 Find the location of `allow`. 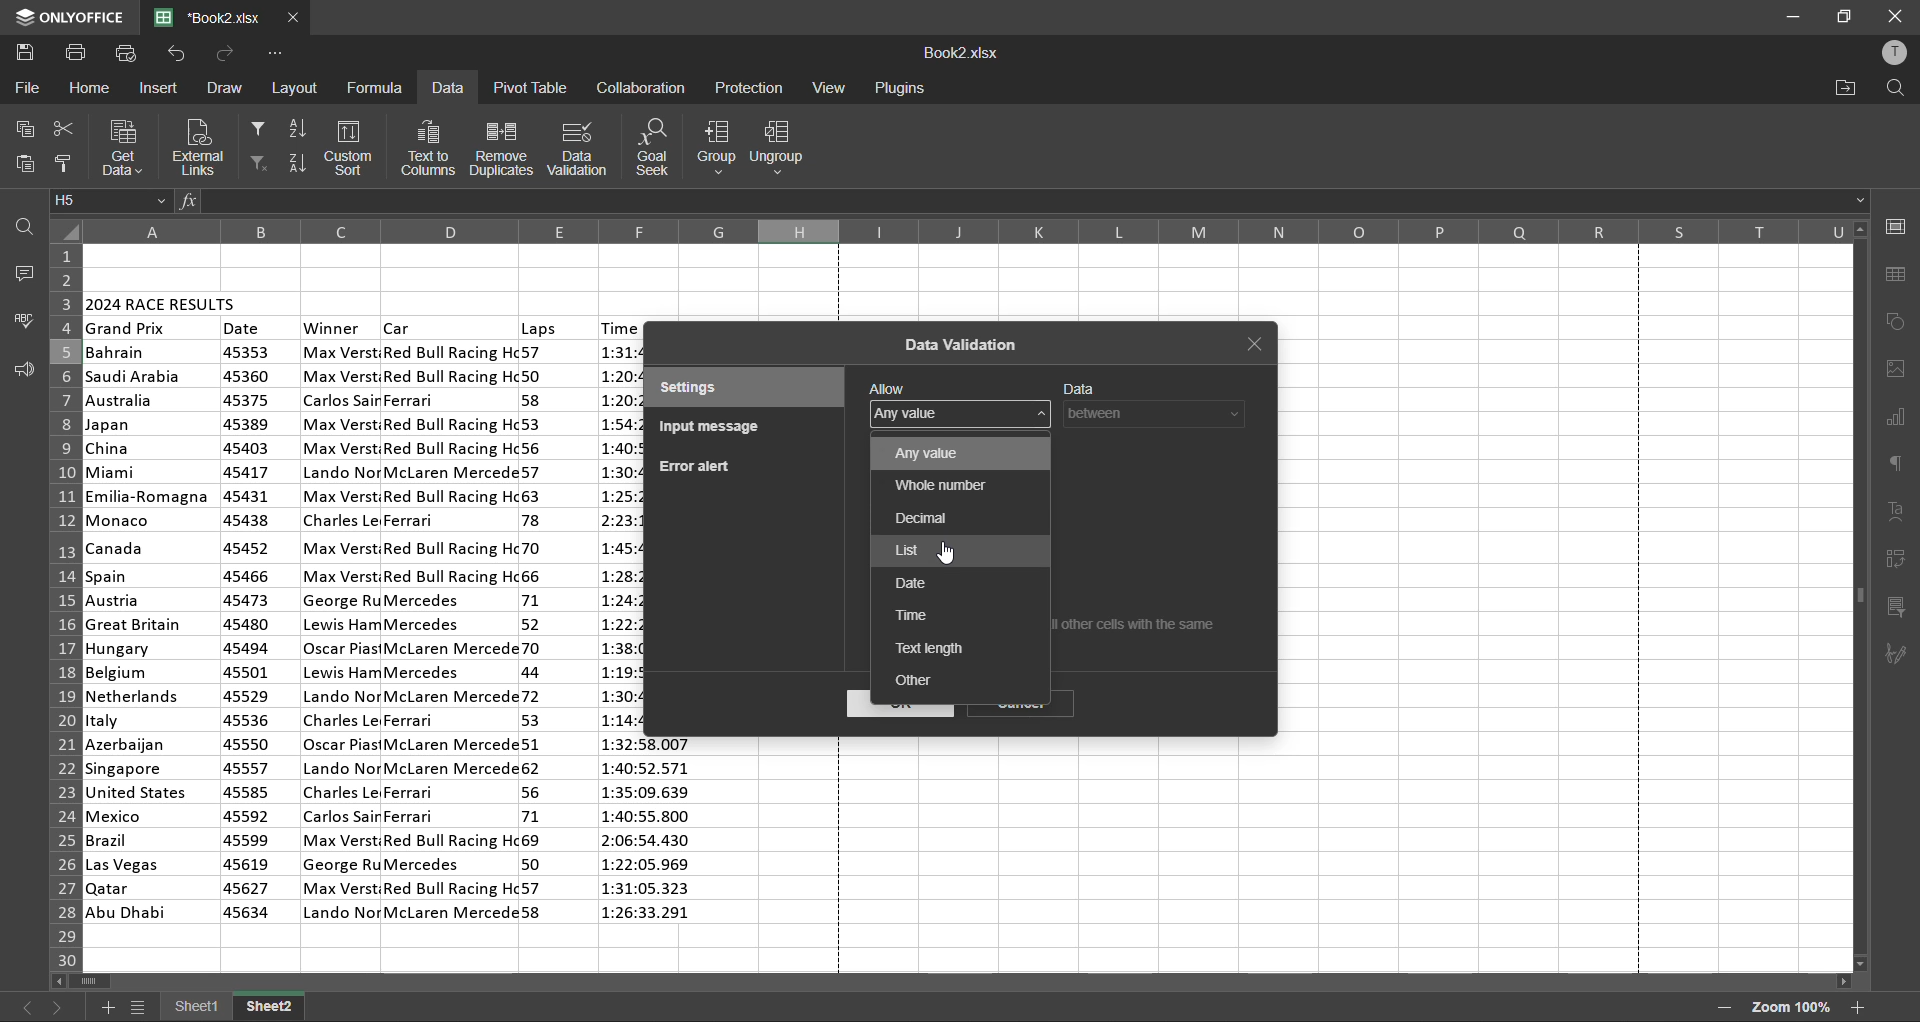

allow is located at coordinates (888, 387).